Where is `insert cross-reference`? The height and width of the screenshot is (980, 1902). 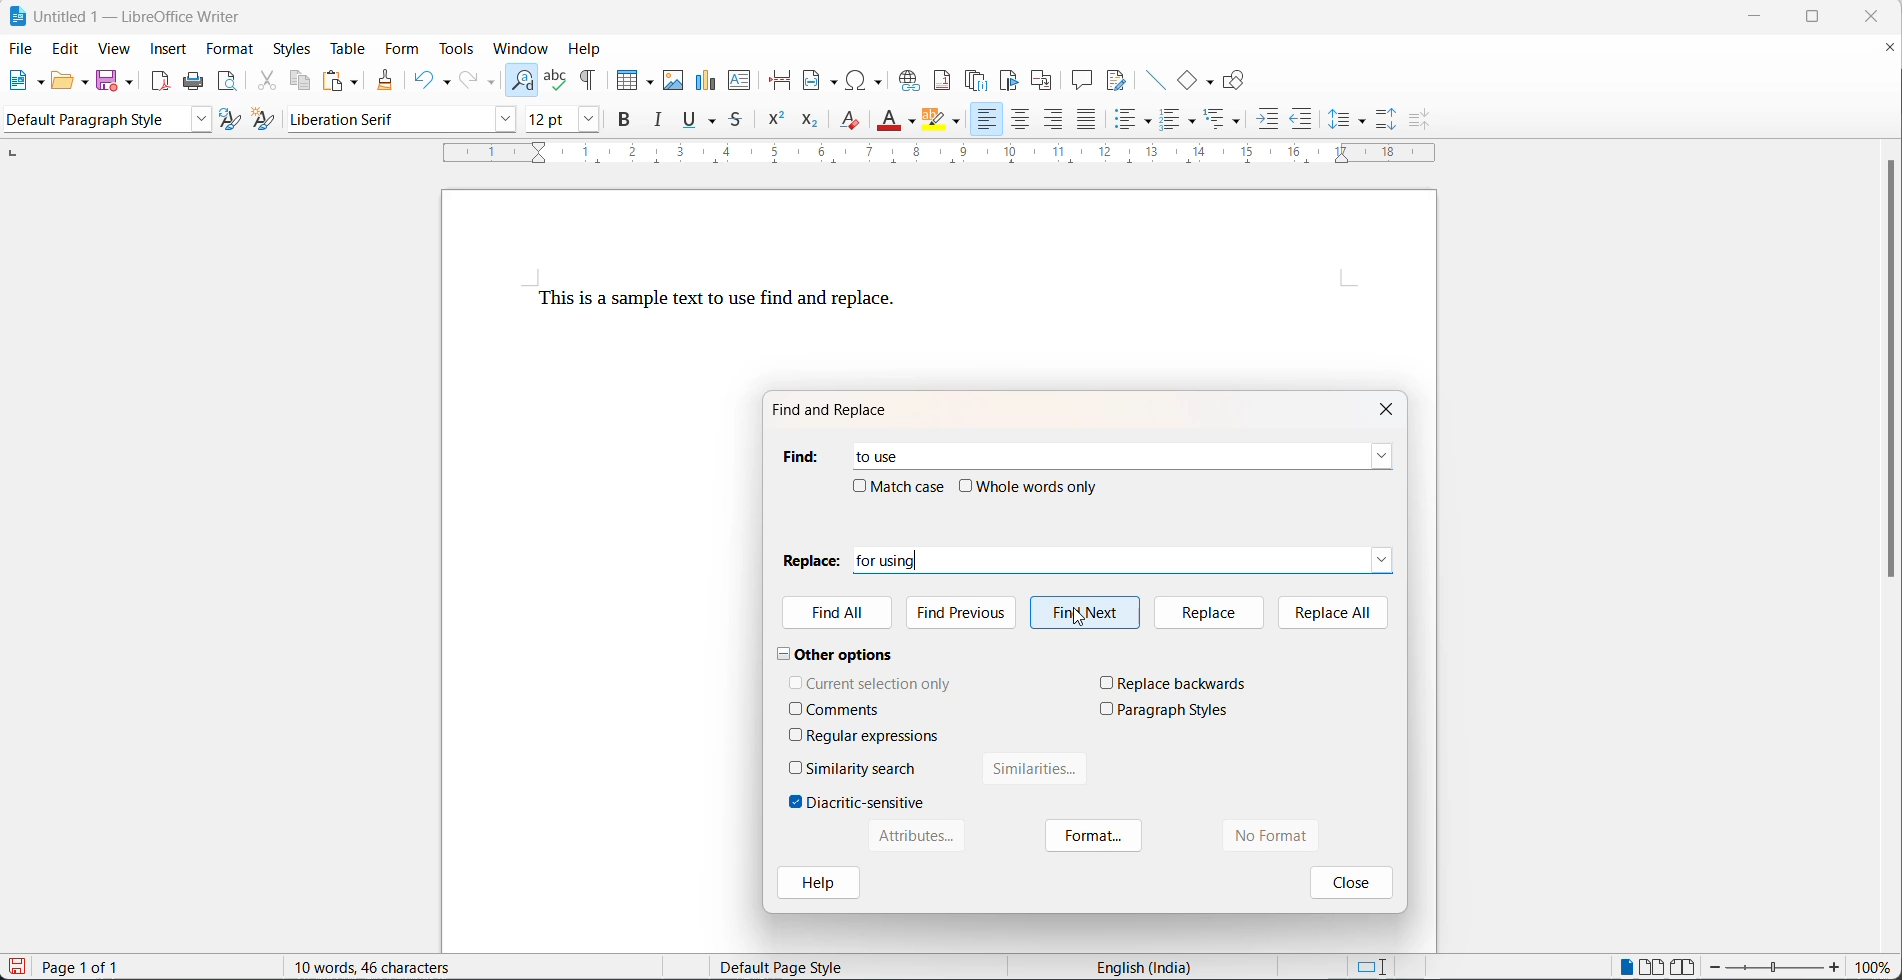
insert cross-reference is located at coordinates (1042, 80).